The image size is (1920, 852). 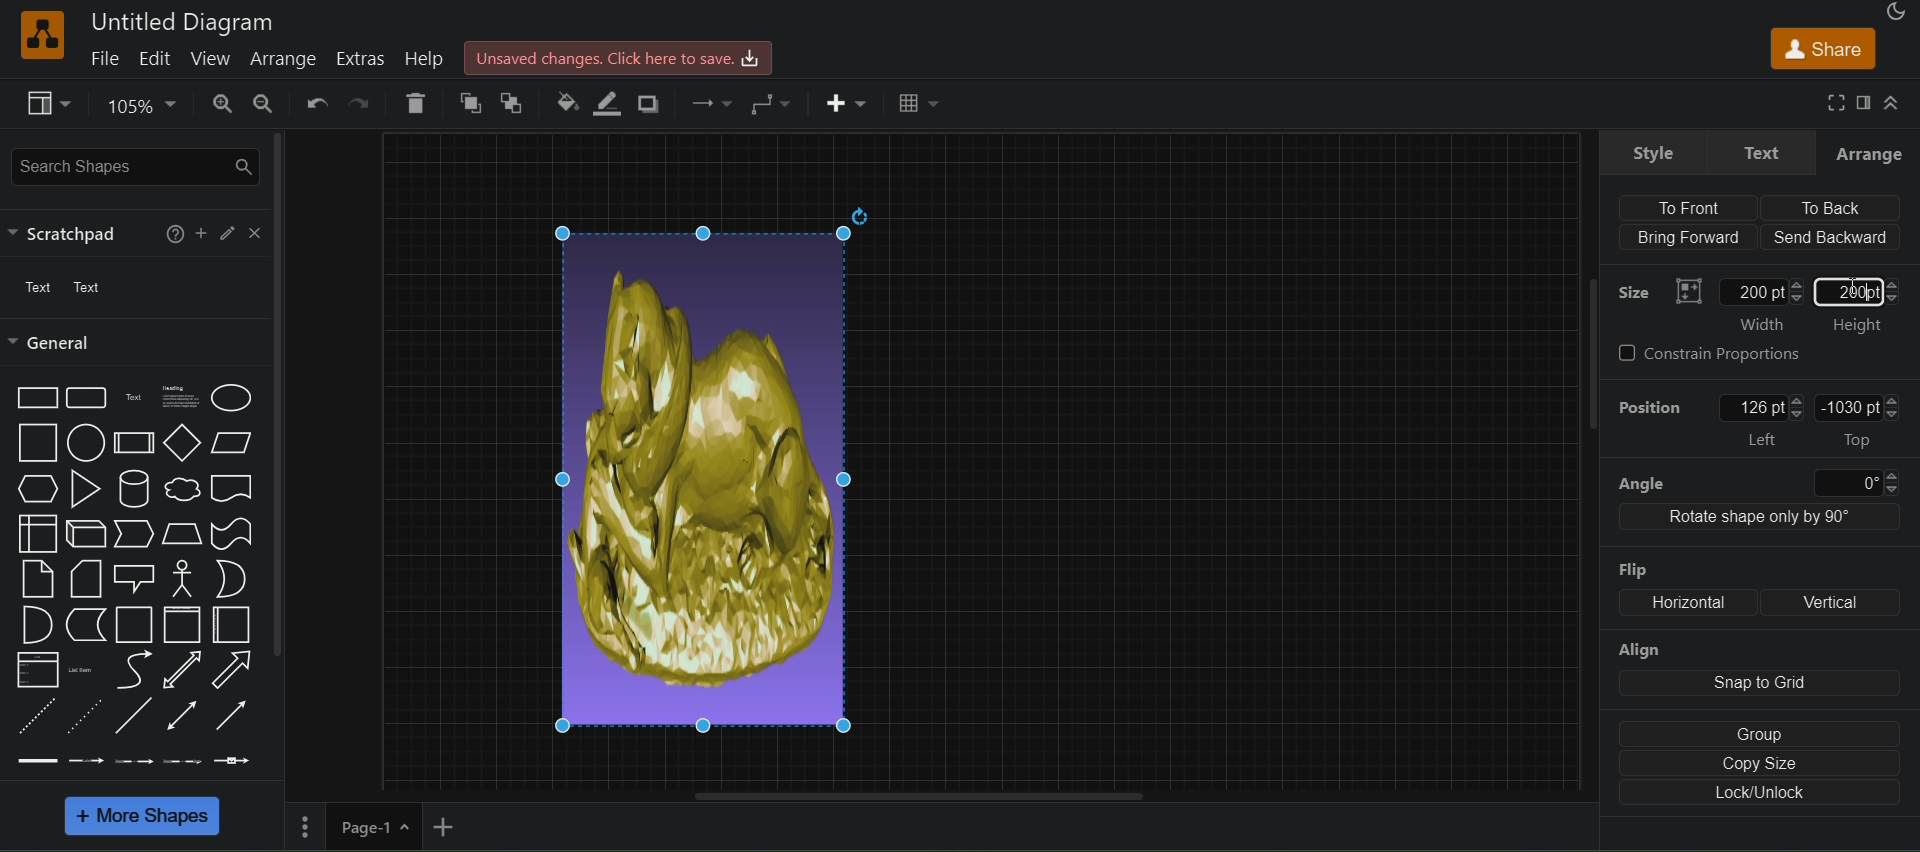 I want to click on line color, so click(x=610, y=105).